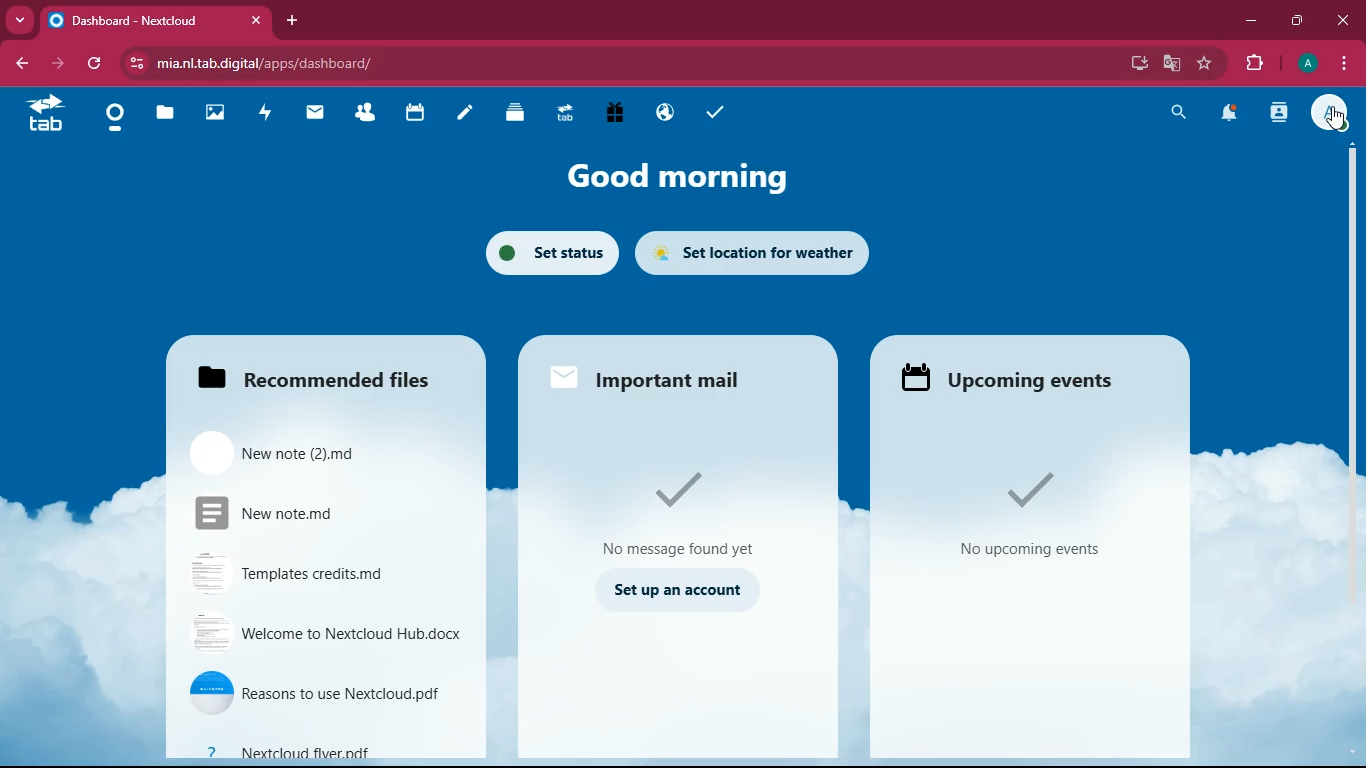 This screenshot has height=768, width=1366. Describe the element at coordinates (266, 114) in the screenshot. I see `activity` at that location.